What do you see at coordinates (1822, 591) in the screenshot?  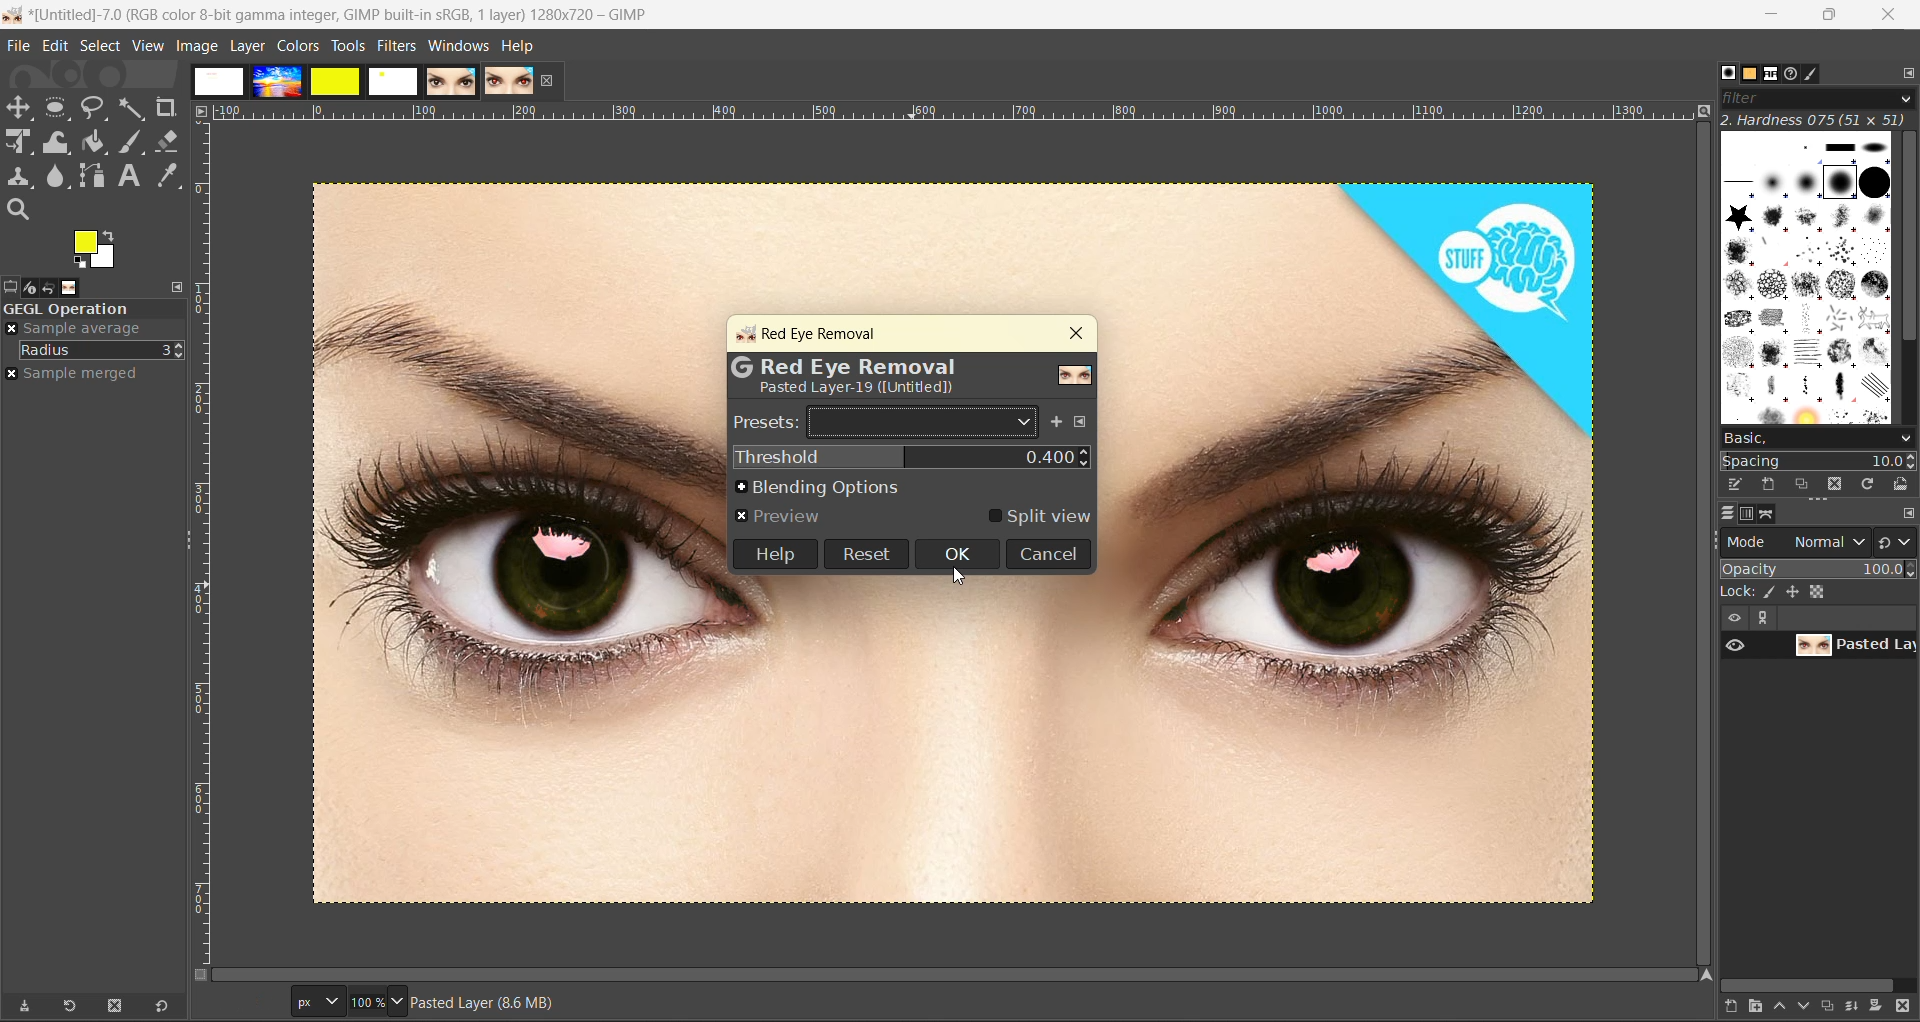 I see `size` at bounding box center [1822, 591].